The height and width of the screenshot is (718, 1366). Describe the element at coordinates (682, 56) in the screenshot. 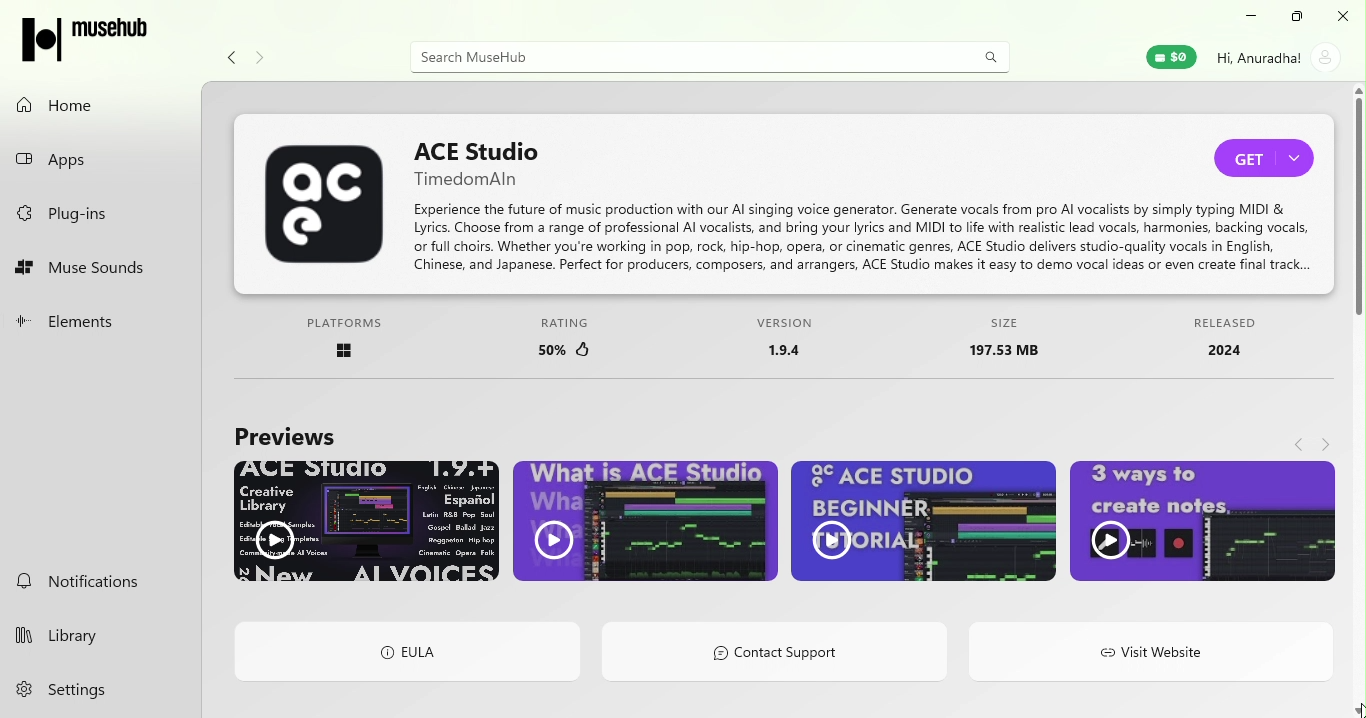

I see `search bar` at that location.